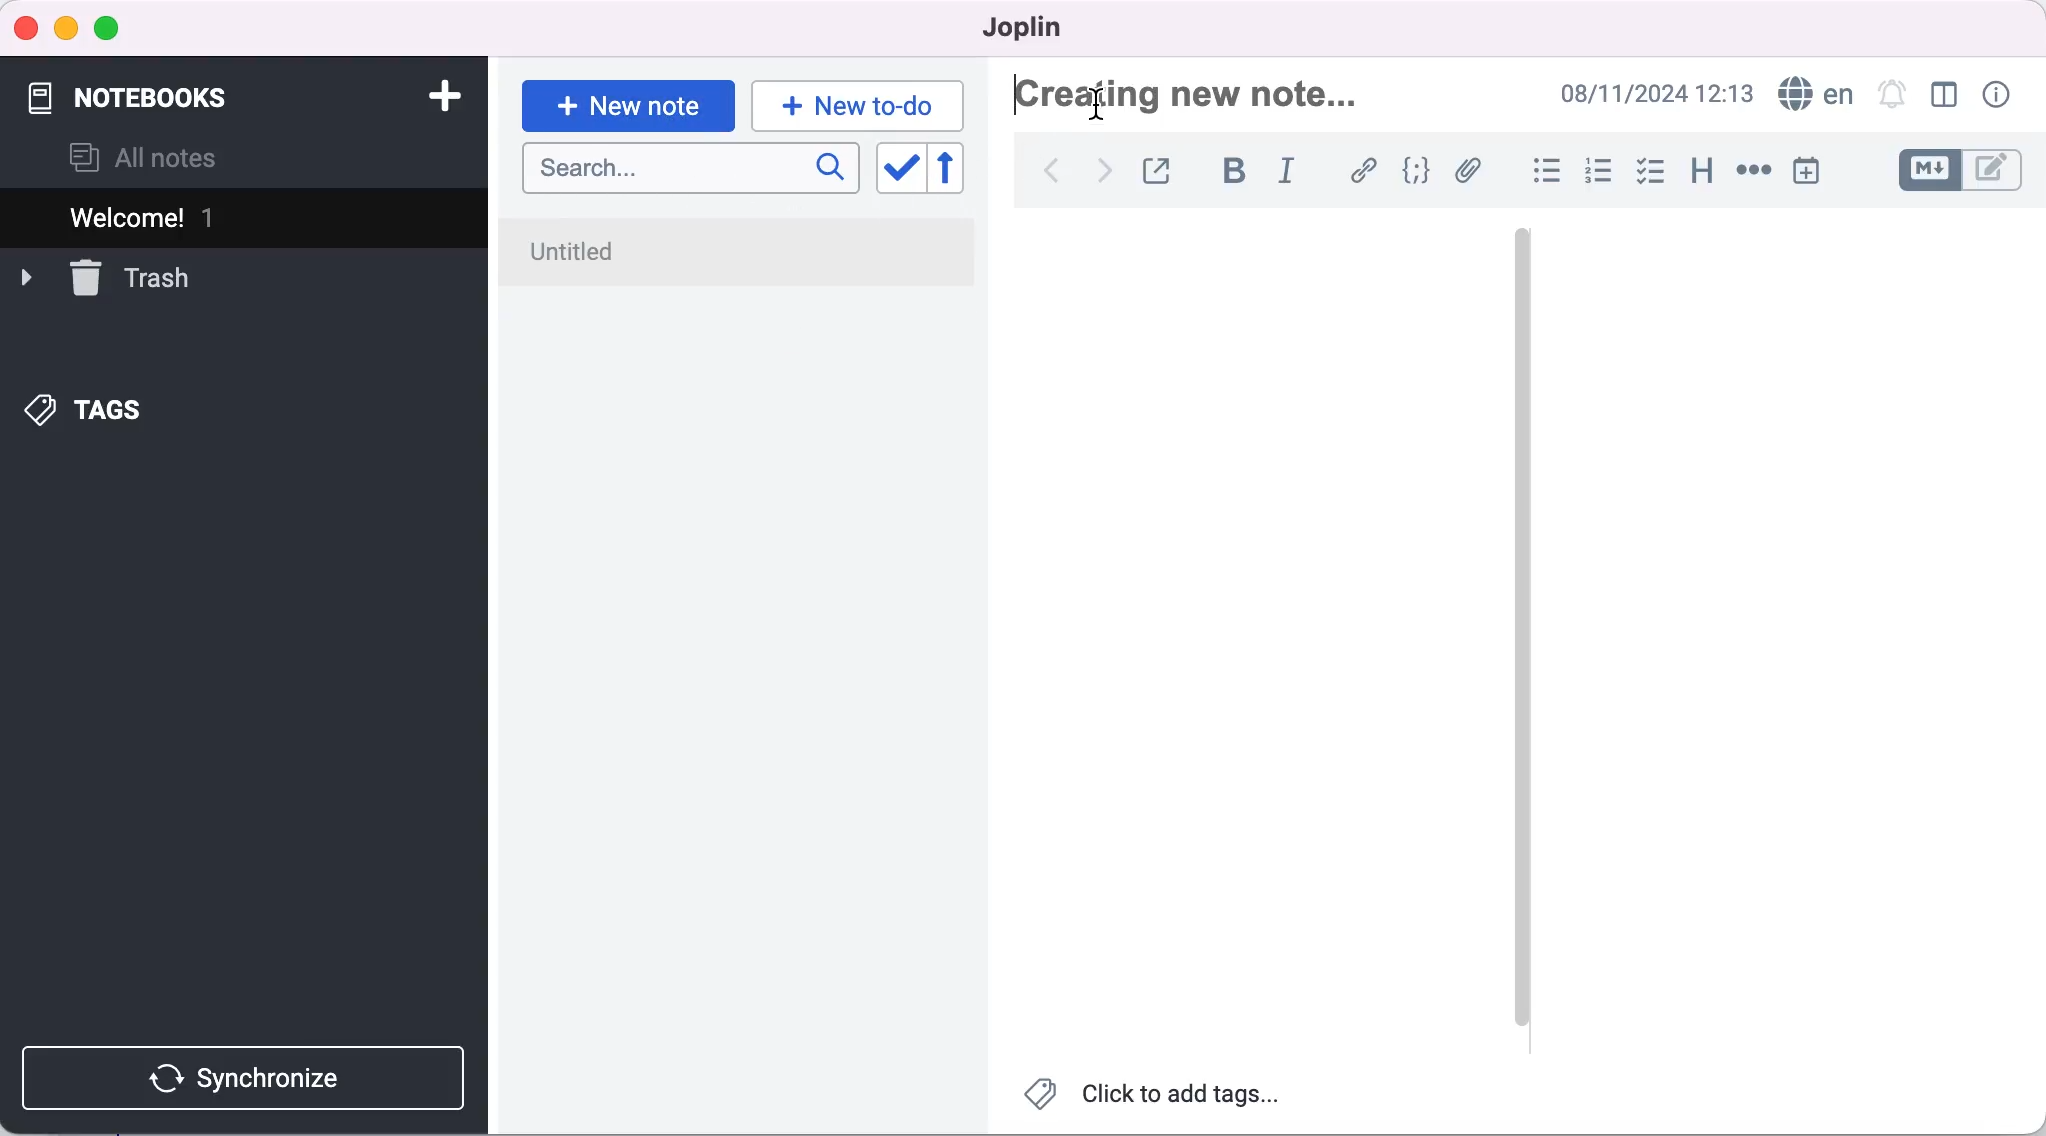 The image size is (2046, 1136). I want to click on hyperlink, so click(1366, 170).